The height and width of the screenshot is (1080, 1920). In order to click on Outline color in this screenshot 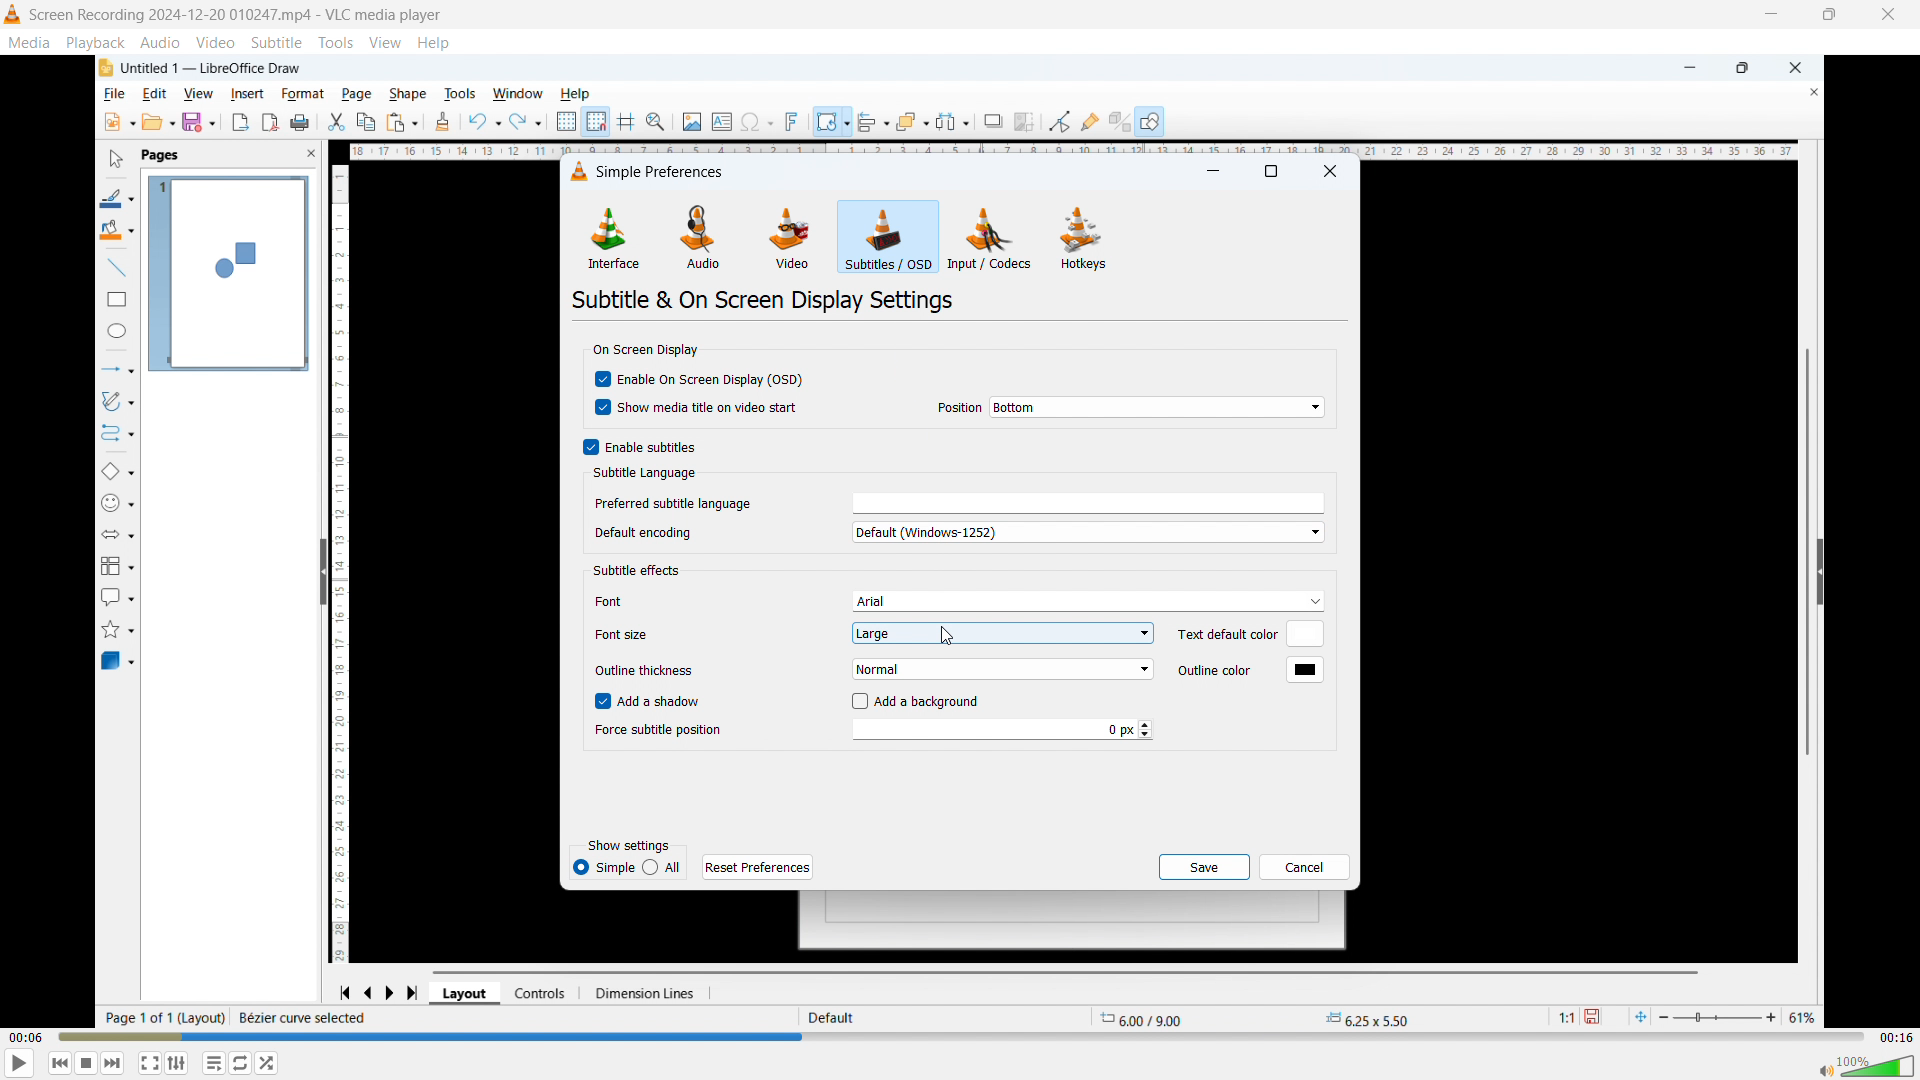, I will do `click(1215, 670)`.